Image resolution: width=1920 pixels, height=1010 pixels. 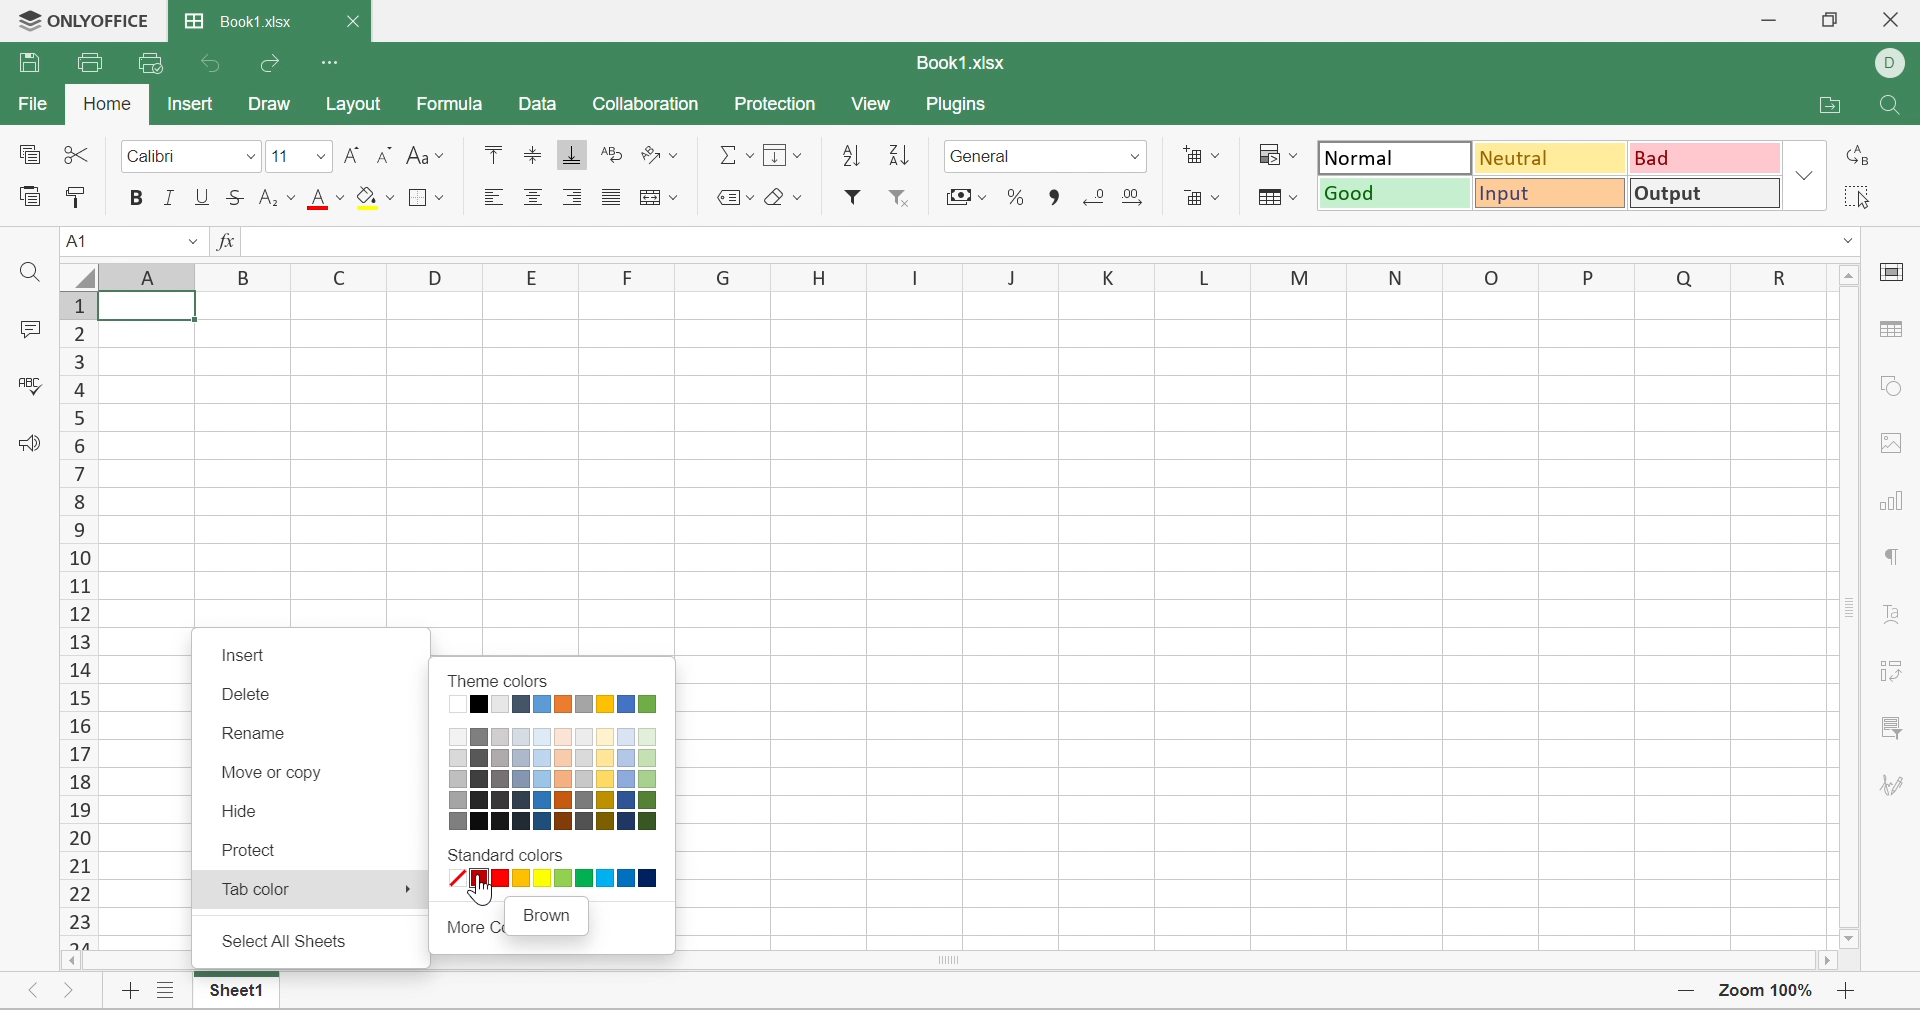 What do you see at coordinates (73, 274) in the screenshot?
I see `Select all rows and columns` at bounding box center [73, 274].